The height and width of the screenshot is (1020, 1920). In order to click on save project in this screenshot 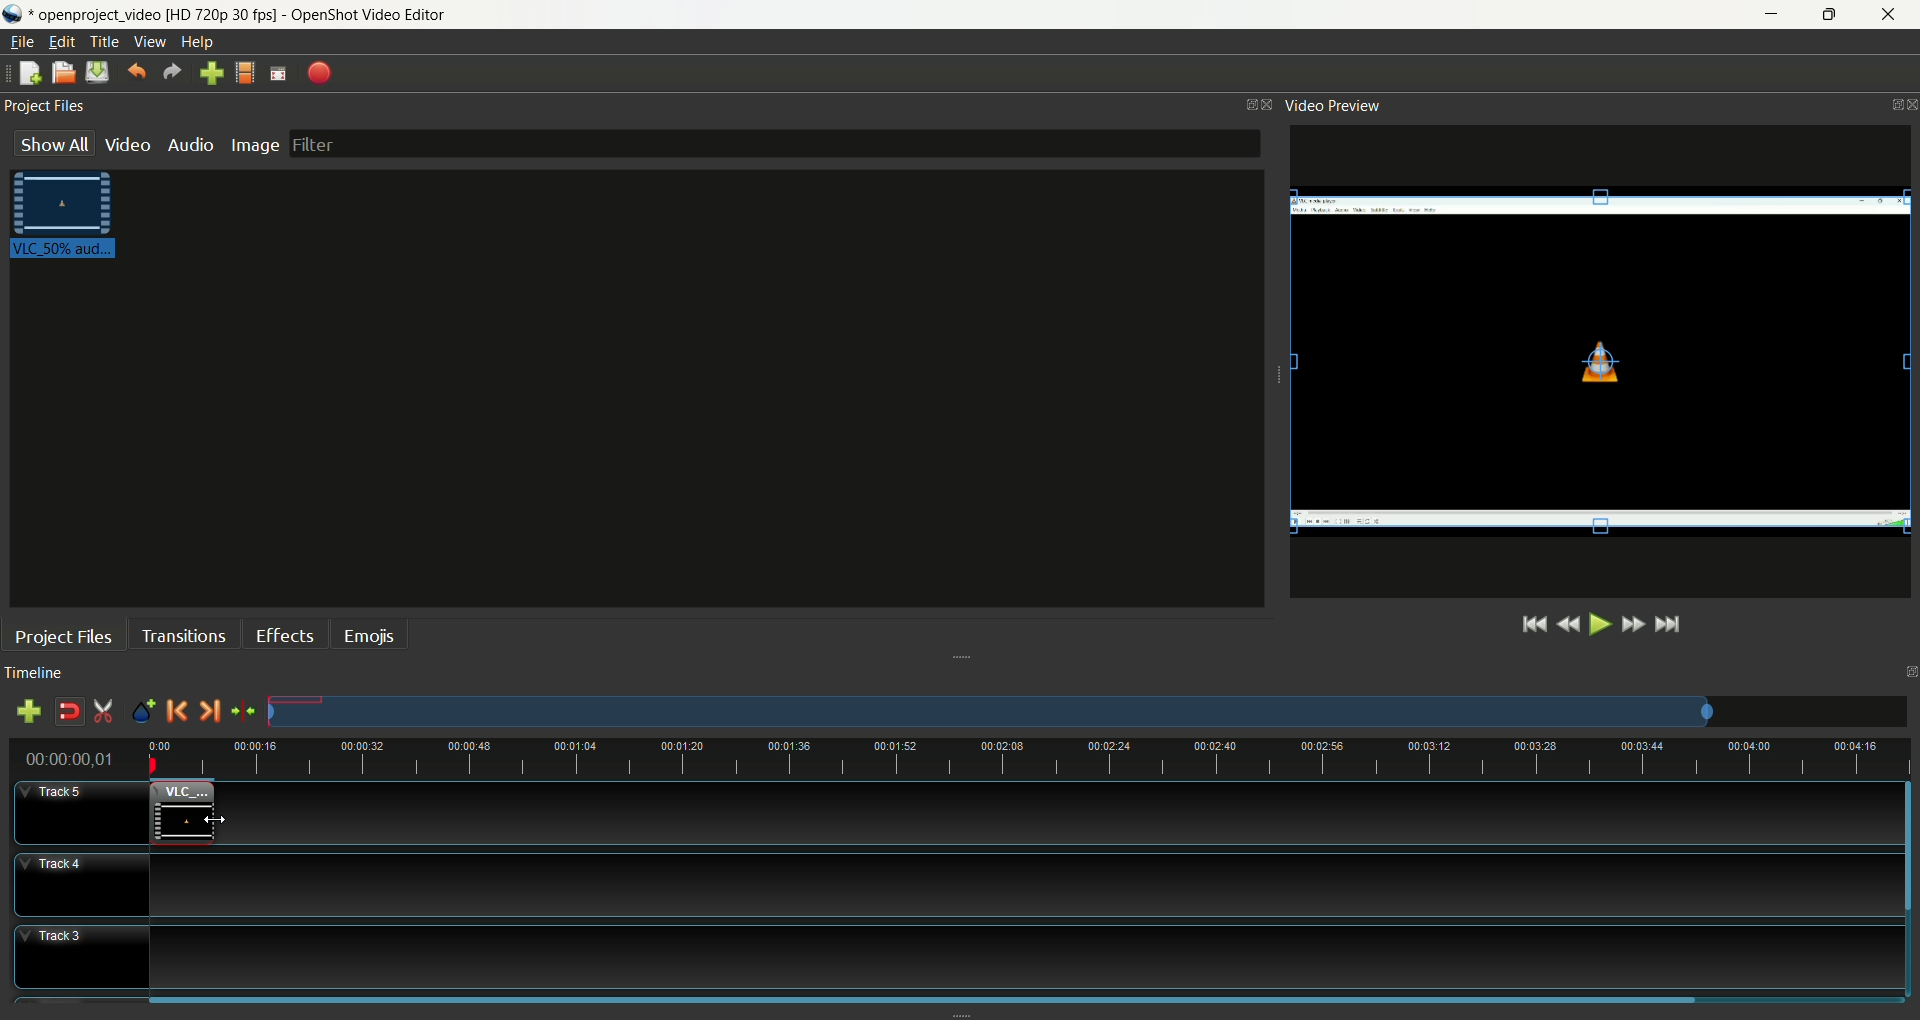, I will do `click(98, 72)`.